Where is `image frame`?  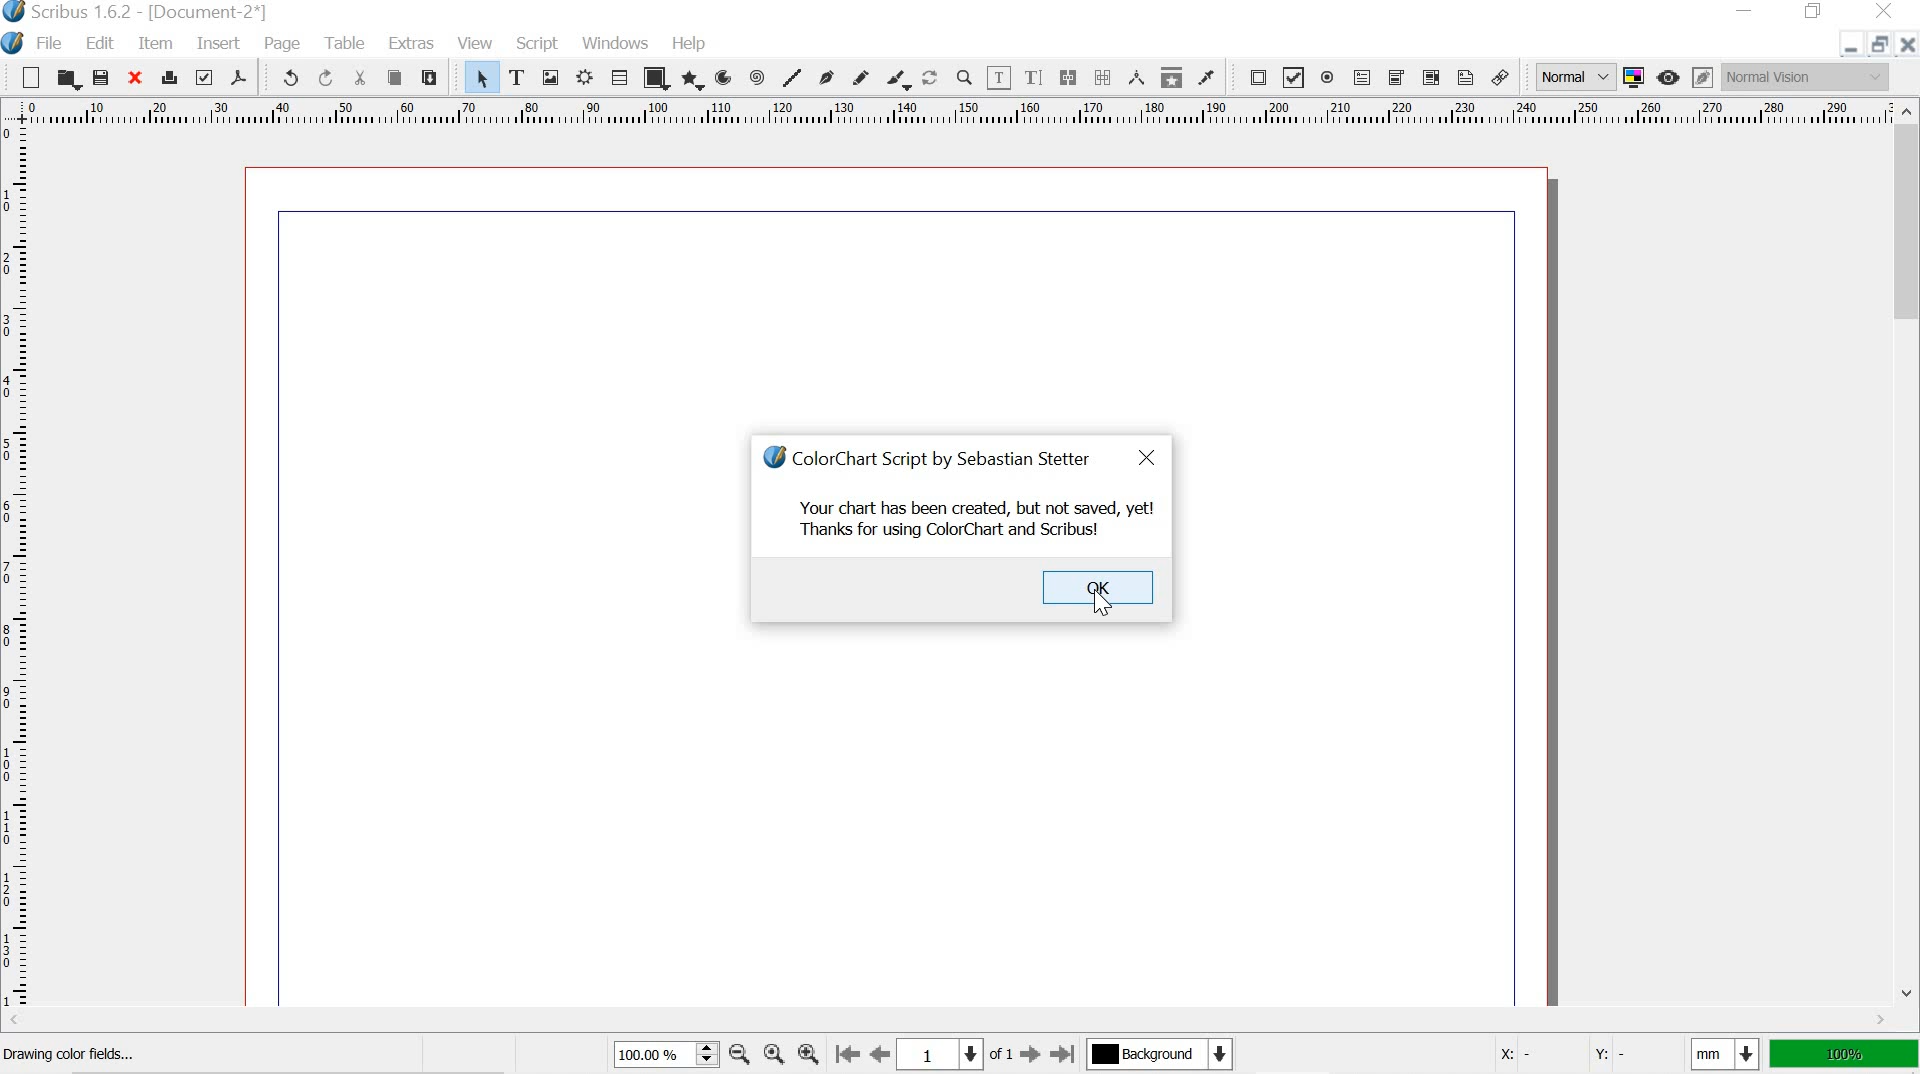
image frame is located at coordinates (551, 76).